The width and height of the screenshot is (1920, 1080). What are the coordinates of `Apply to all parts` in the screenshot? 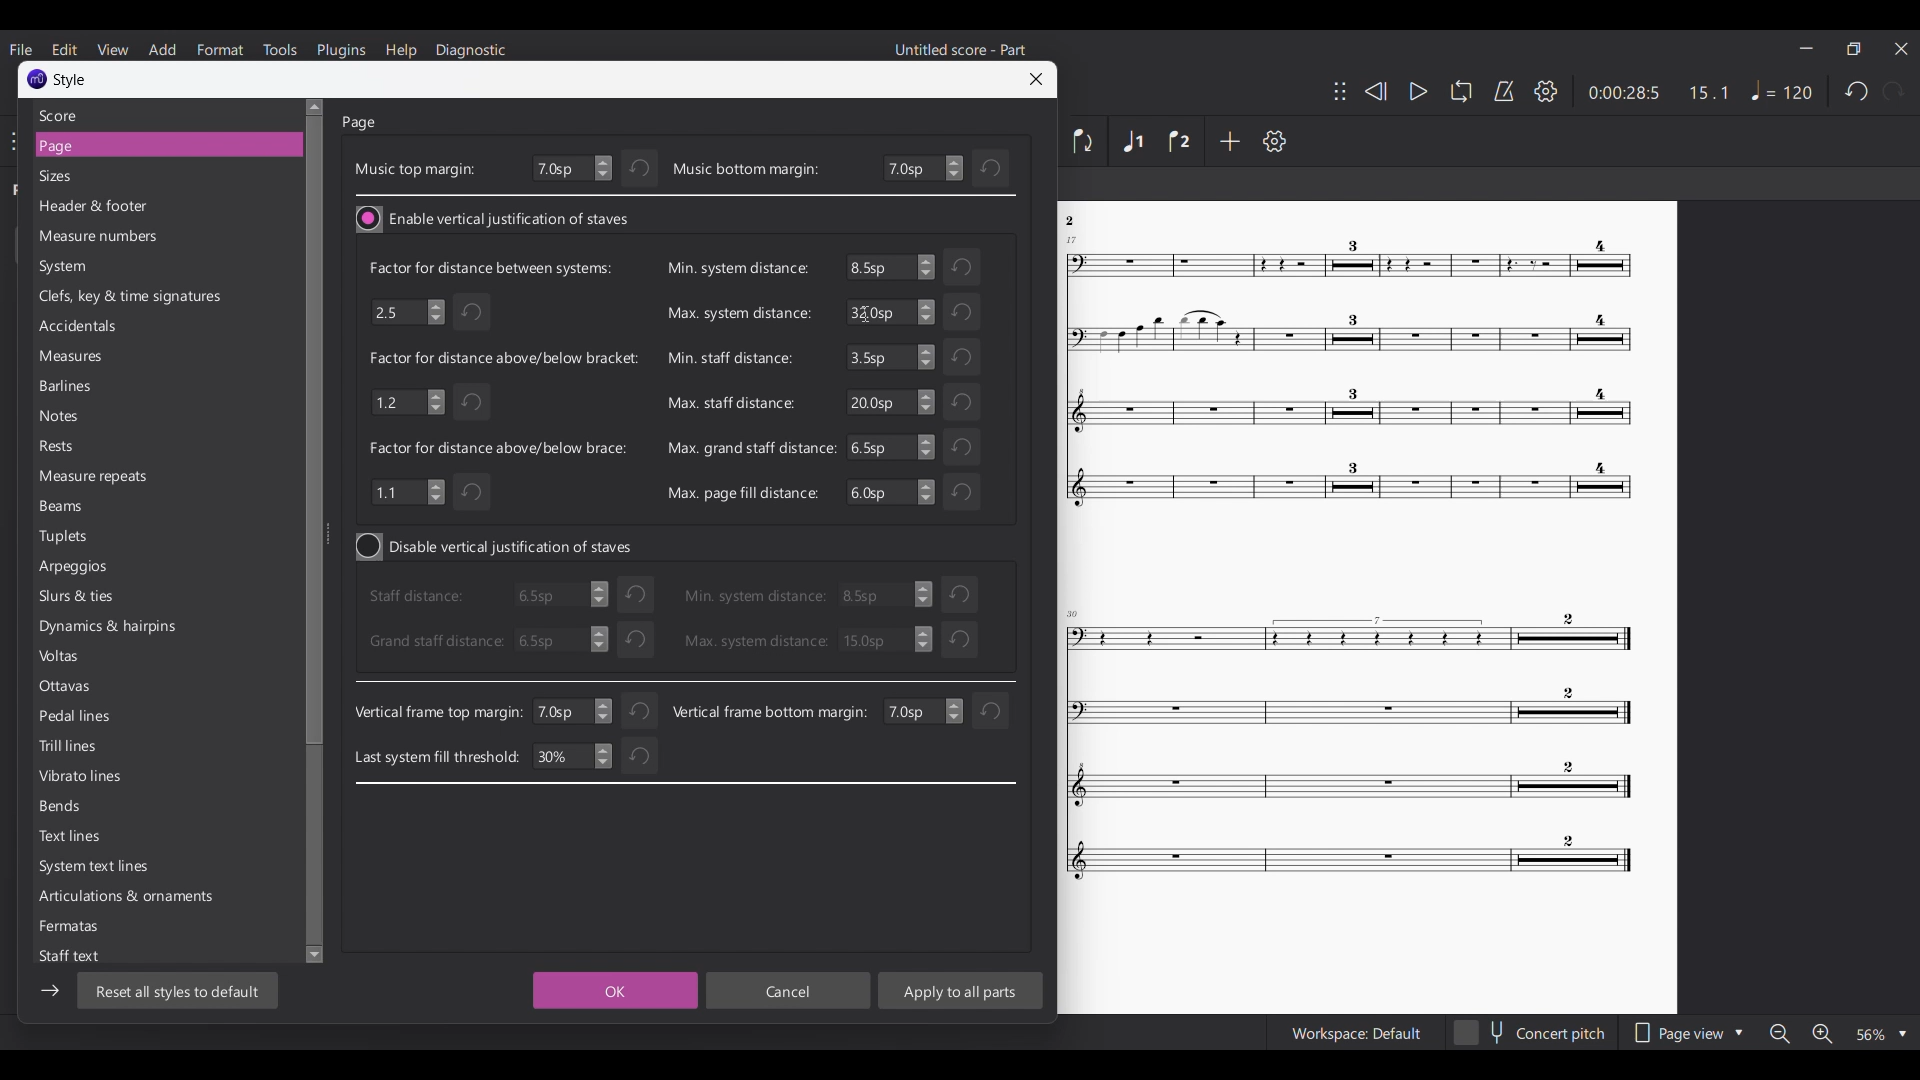 It's located at (960, 990).